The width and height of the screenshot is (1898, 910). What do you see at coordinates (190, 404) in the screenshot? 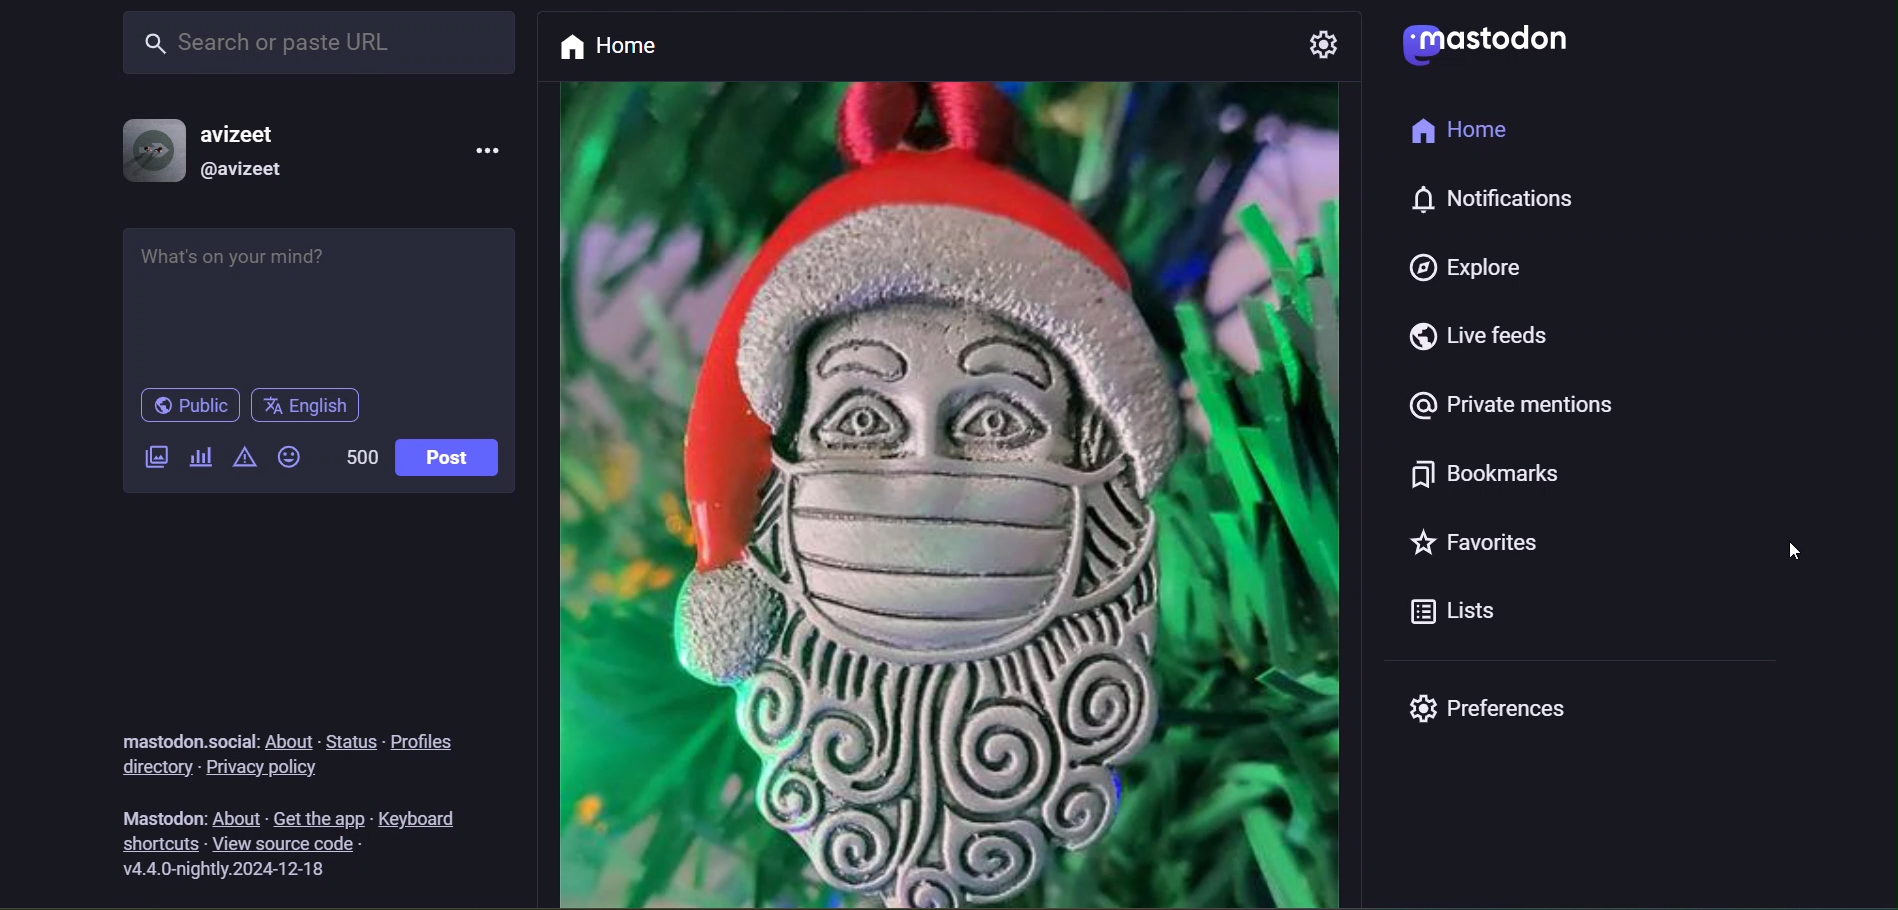
I see `public ` at bounding box center [190, 404].